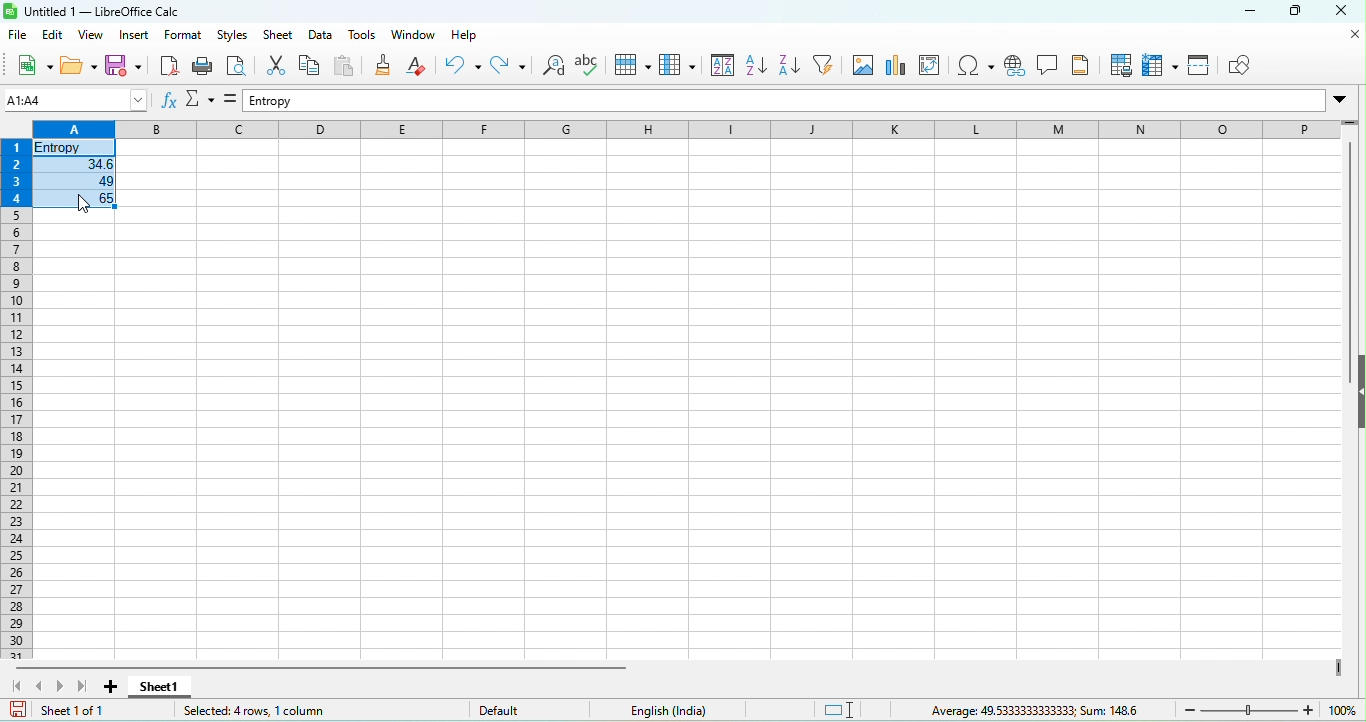  What do you see at coordinates (674, 709) in the screenshot?
I see `text language` at bounding box center [674, 709].